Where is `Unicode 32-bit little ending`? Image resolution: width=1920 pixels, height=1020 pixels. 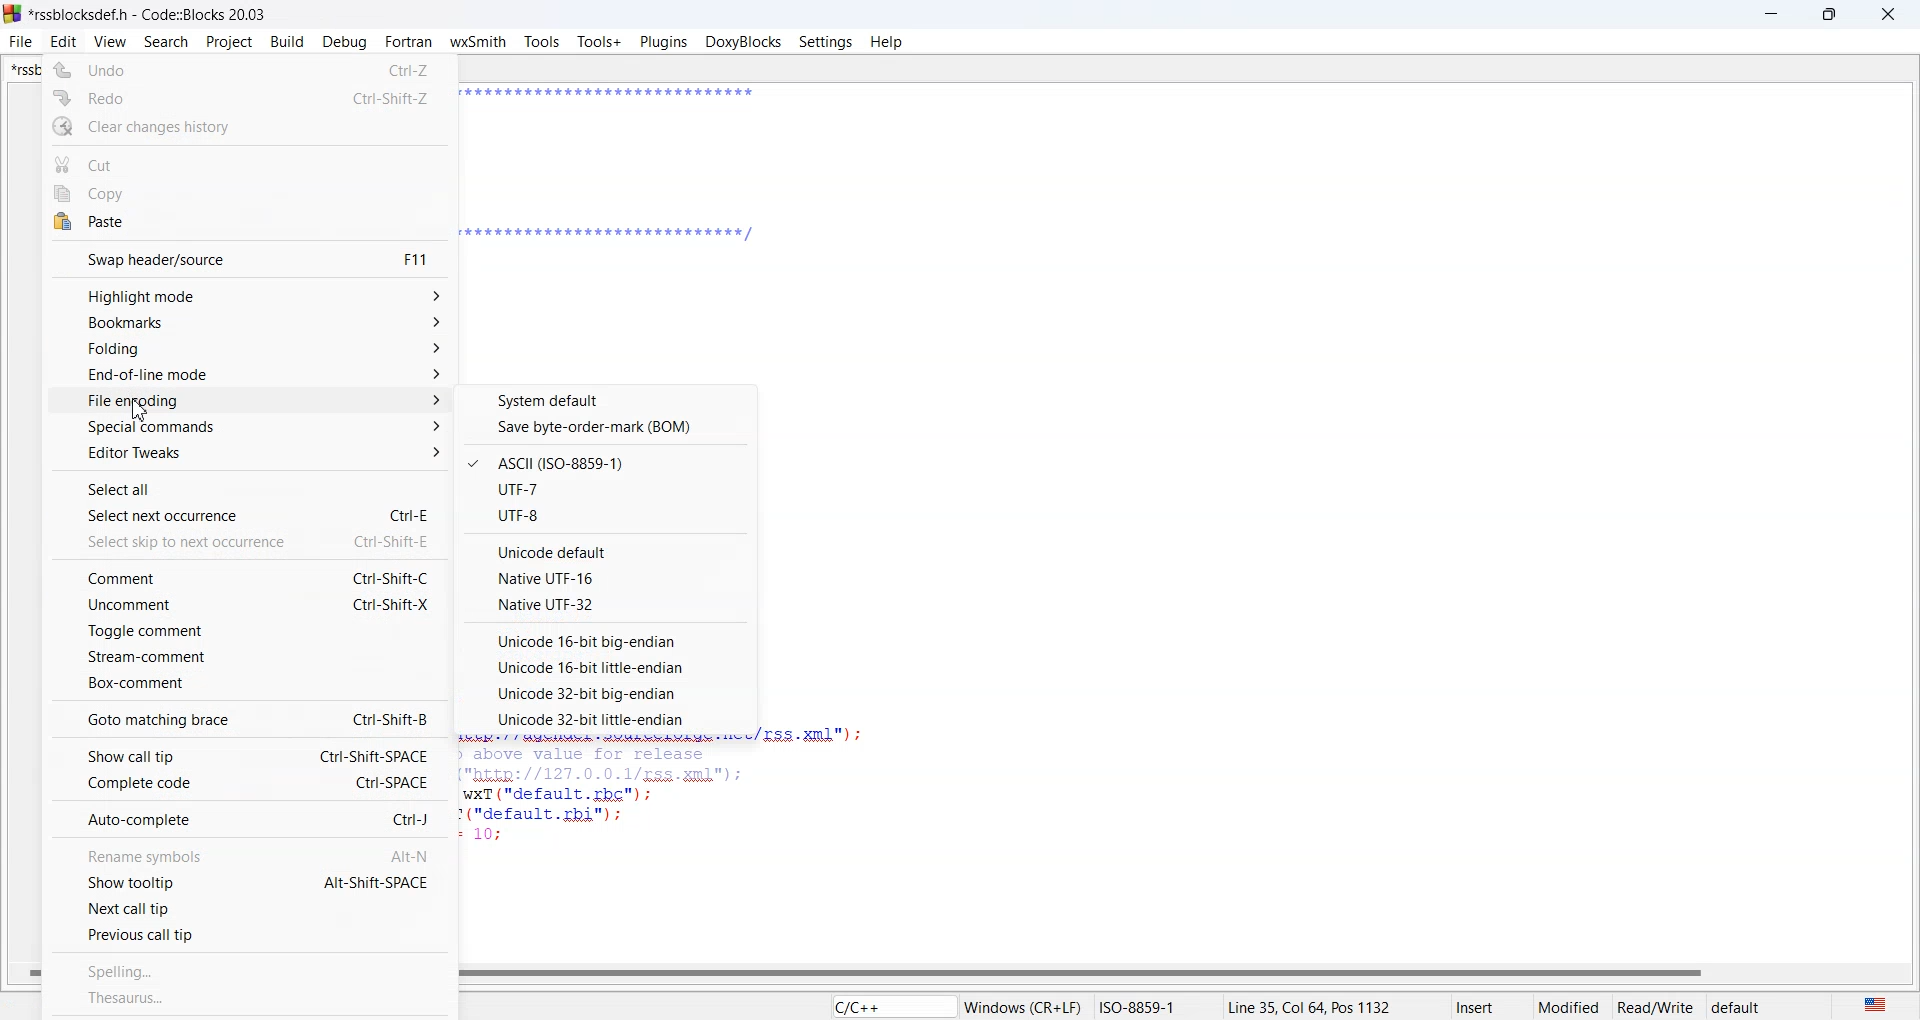
Unicode 32-bit little ending is located at coordinates (603, 719).